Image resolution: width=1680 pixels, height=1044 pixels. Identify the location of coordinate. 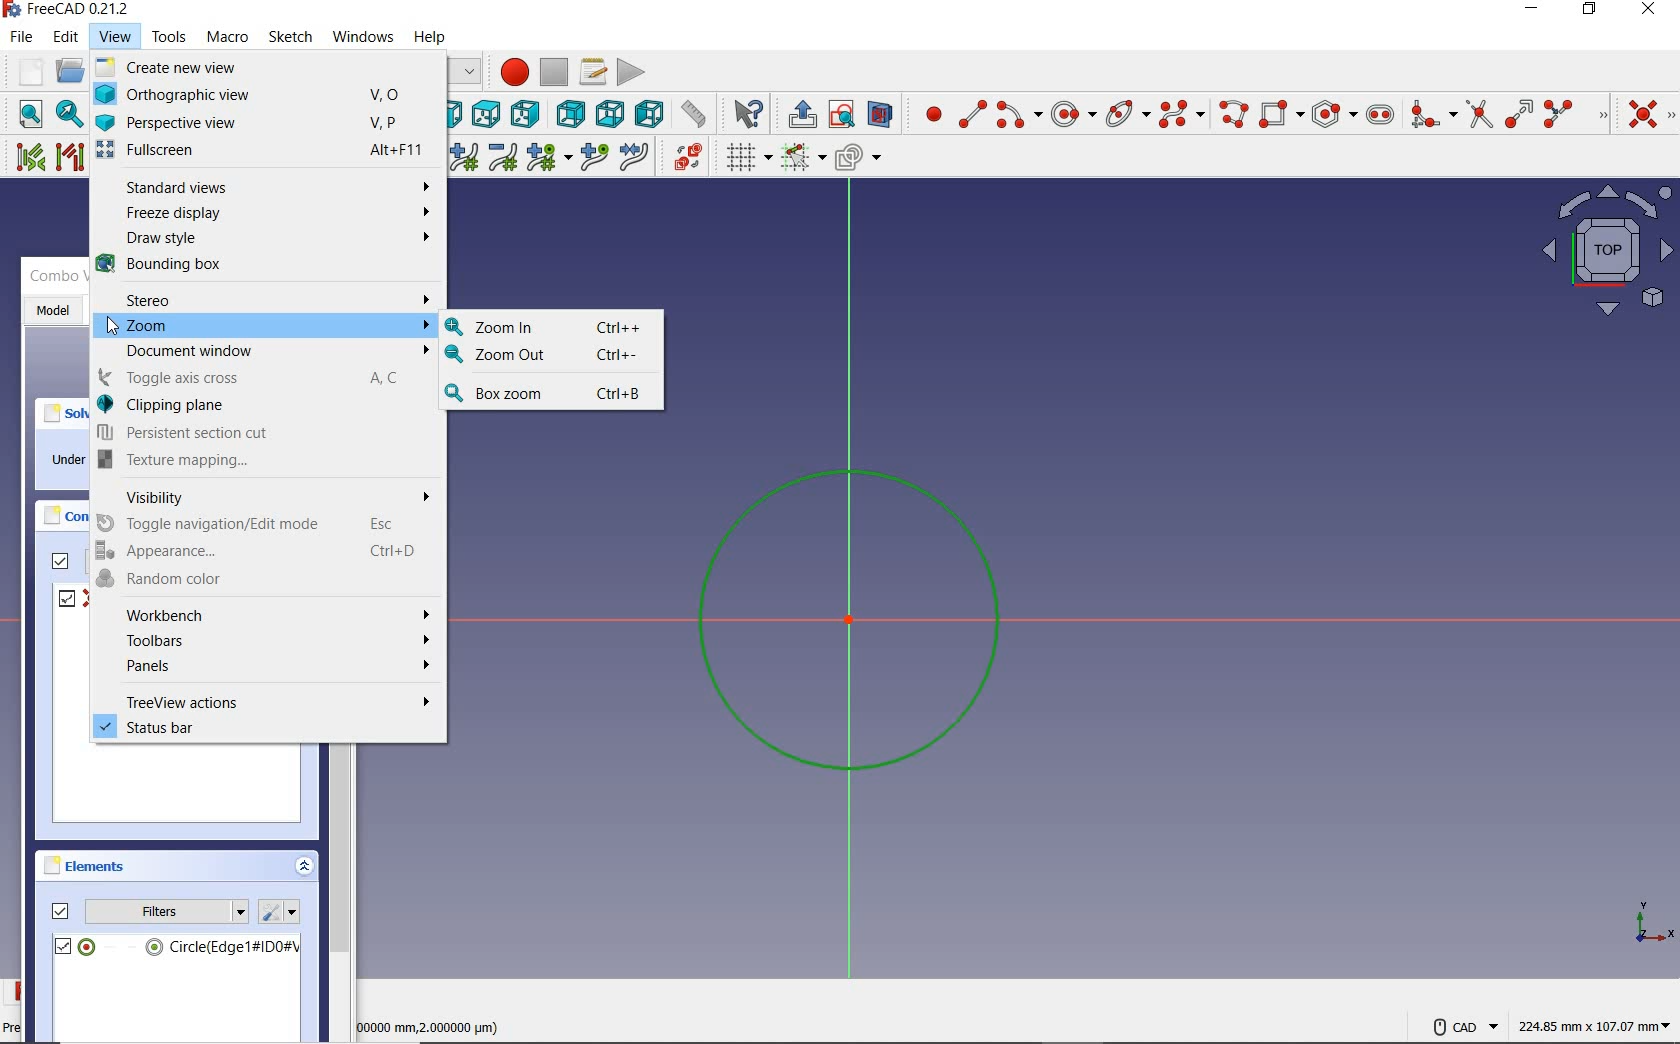
(1652, 922).